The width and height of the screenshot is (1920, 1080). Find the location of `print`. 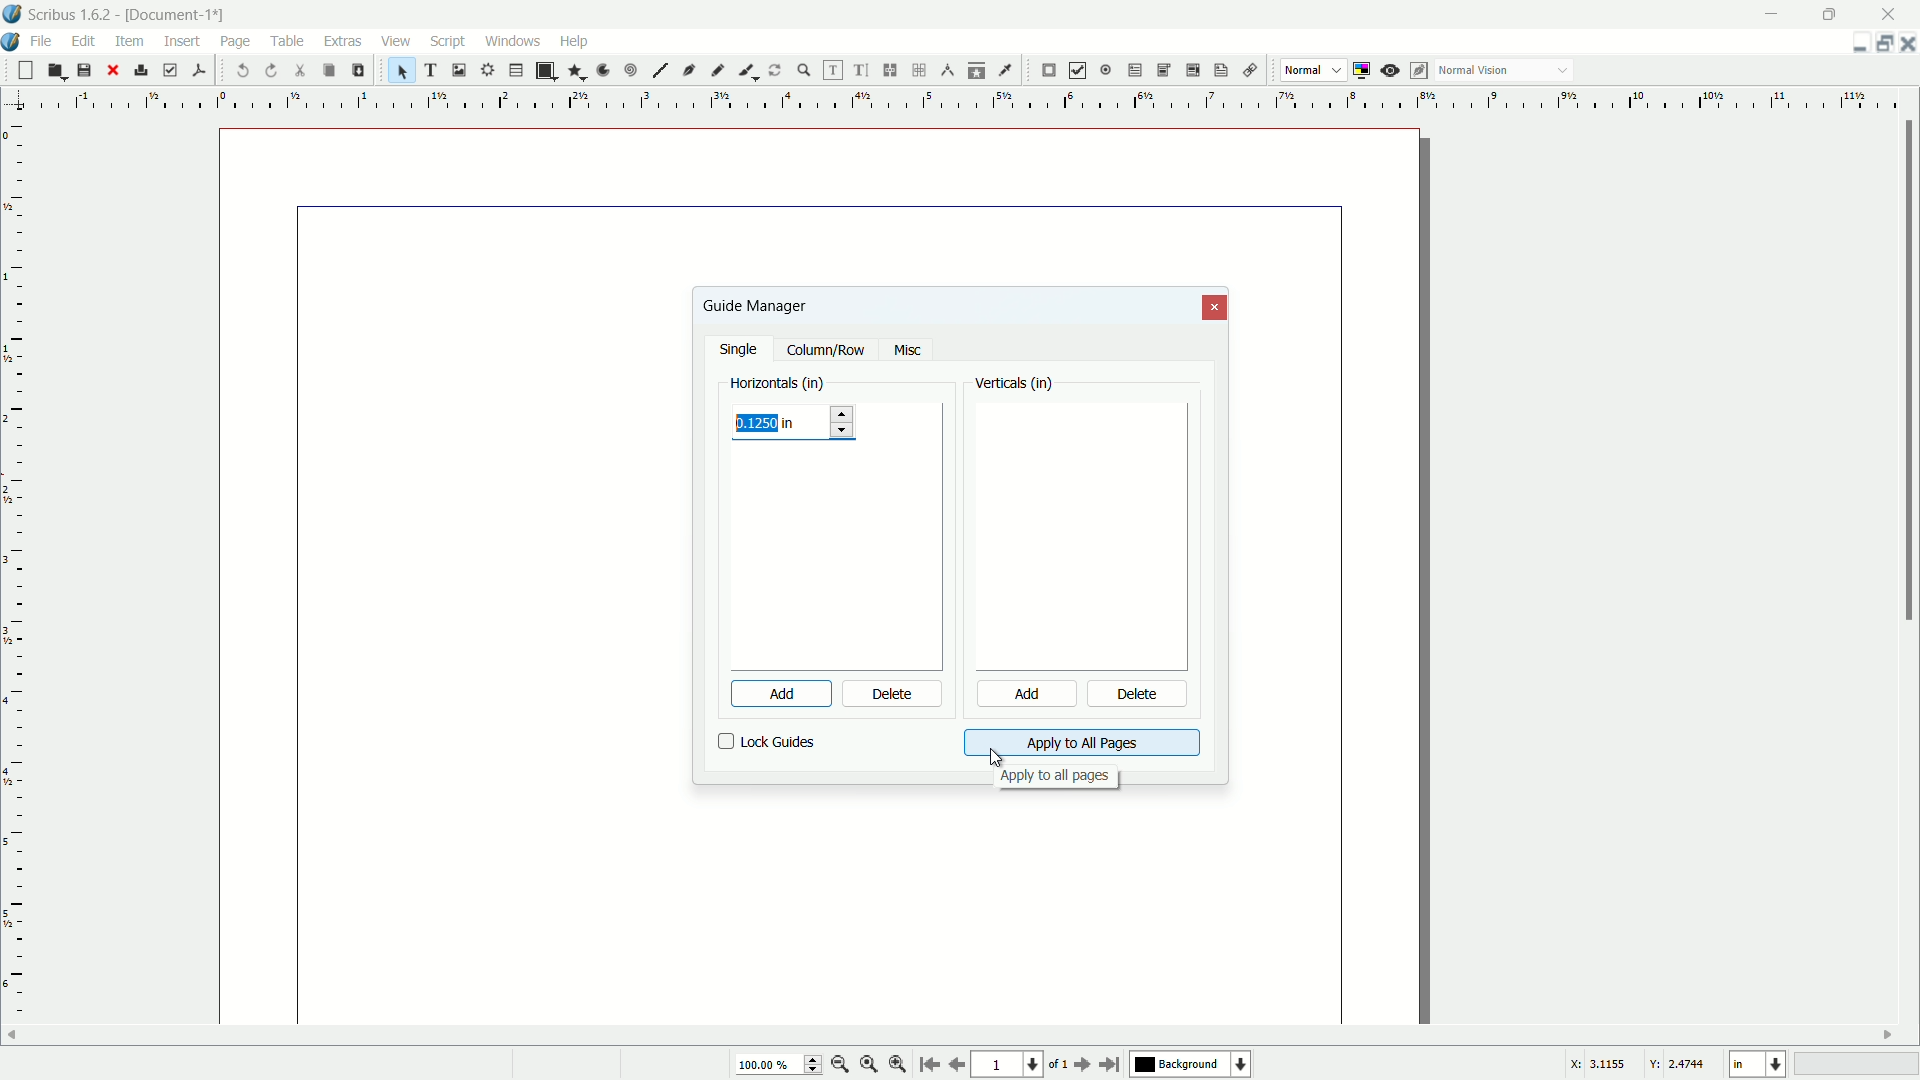

print is located at coordinates (141, 70).